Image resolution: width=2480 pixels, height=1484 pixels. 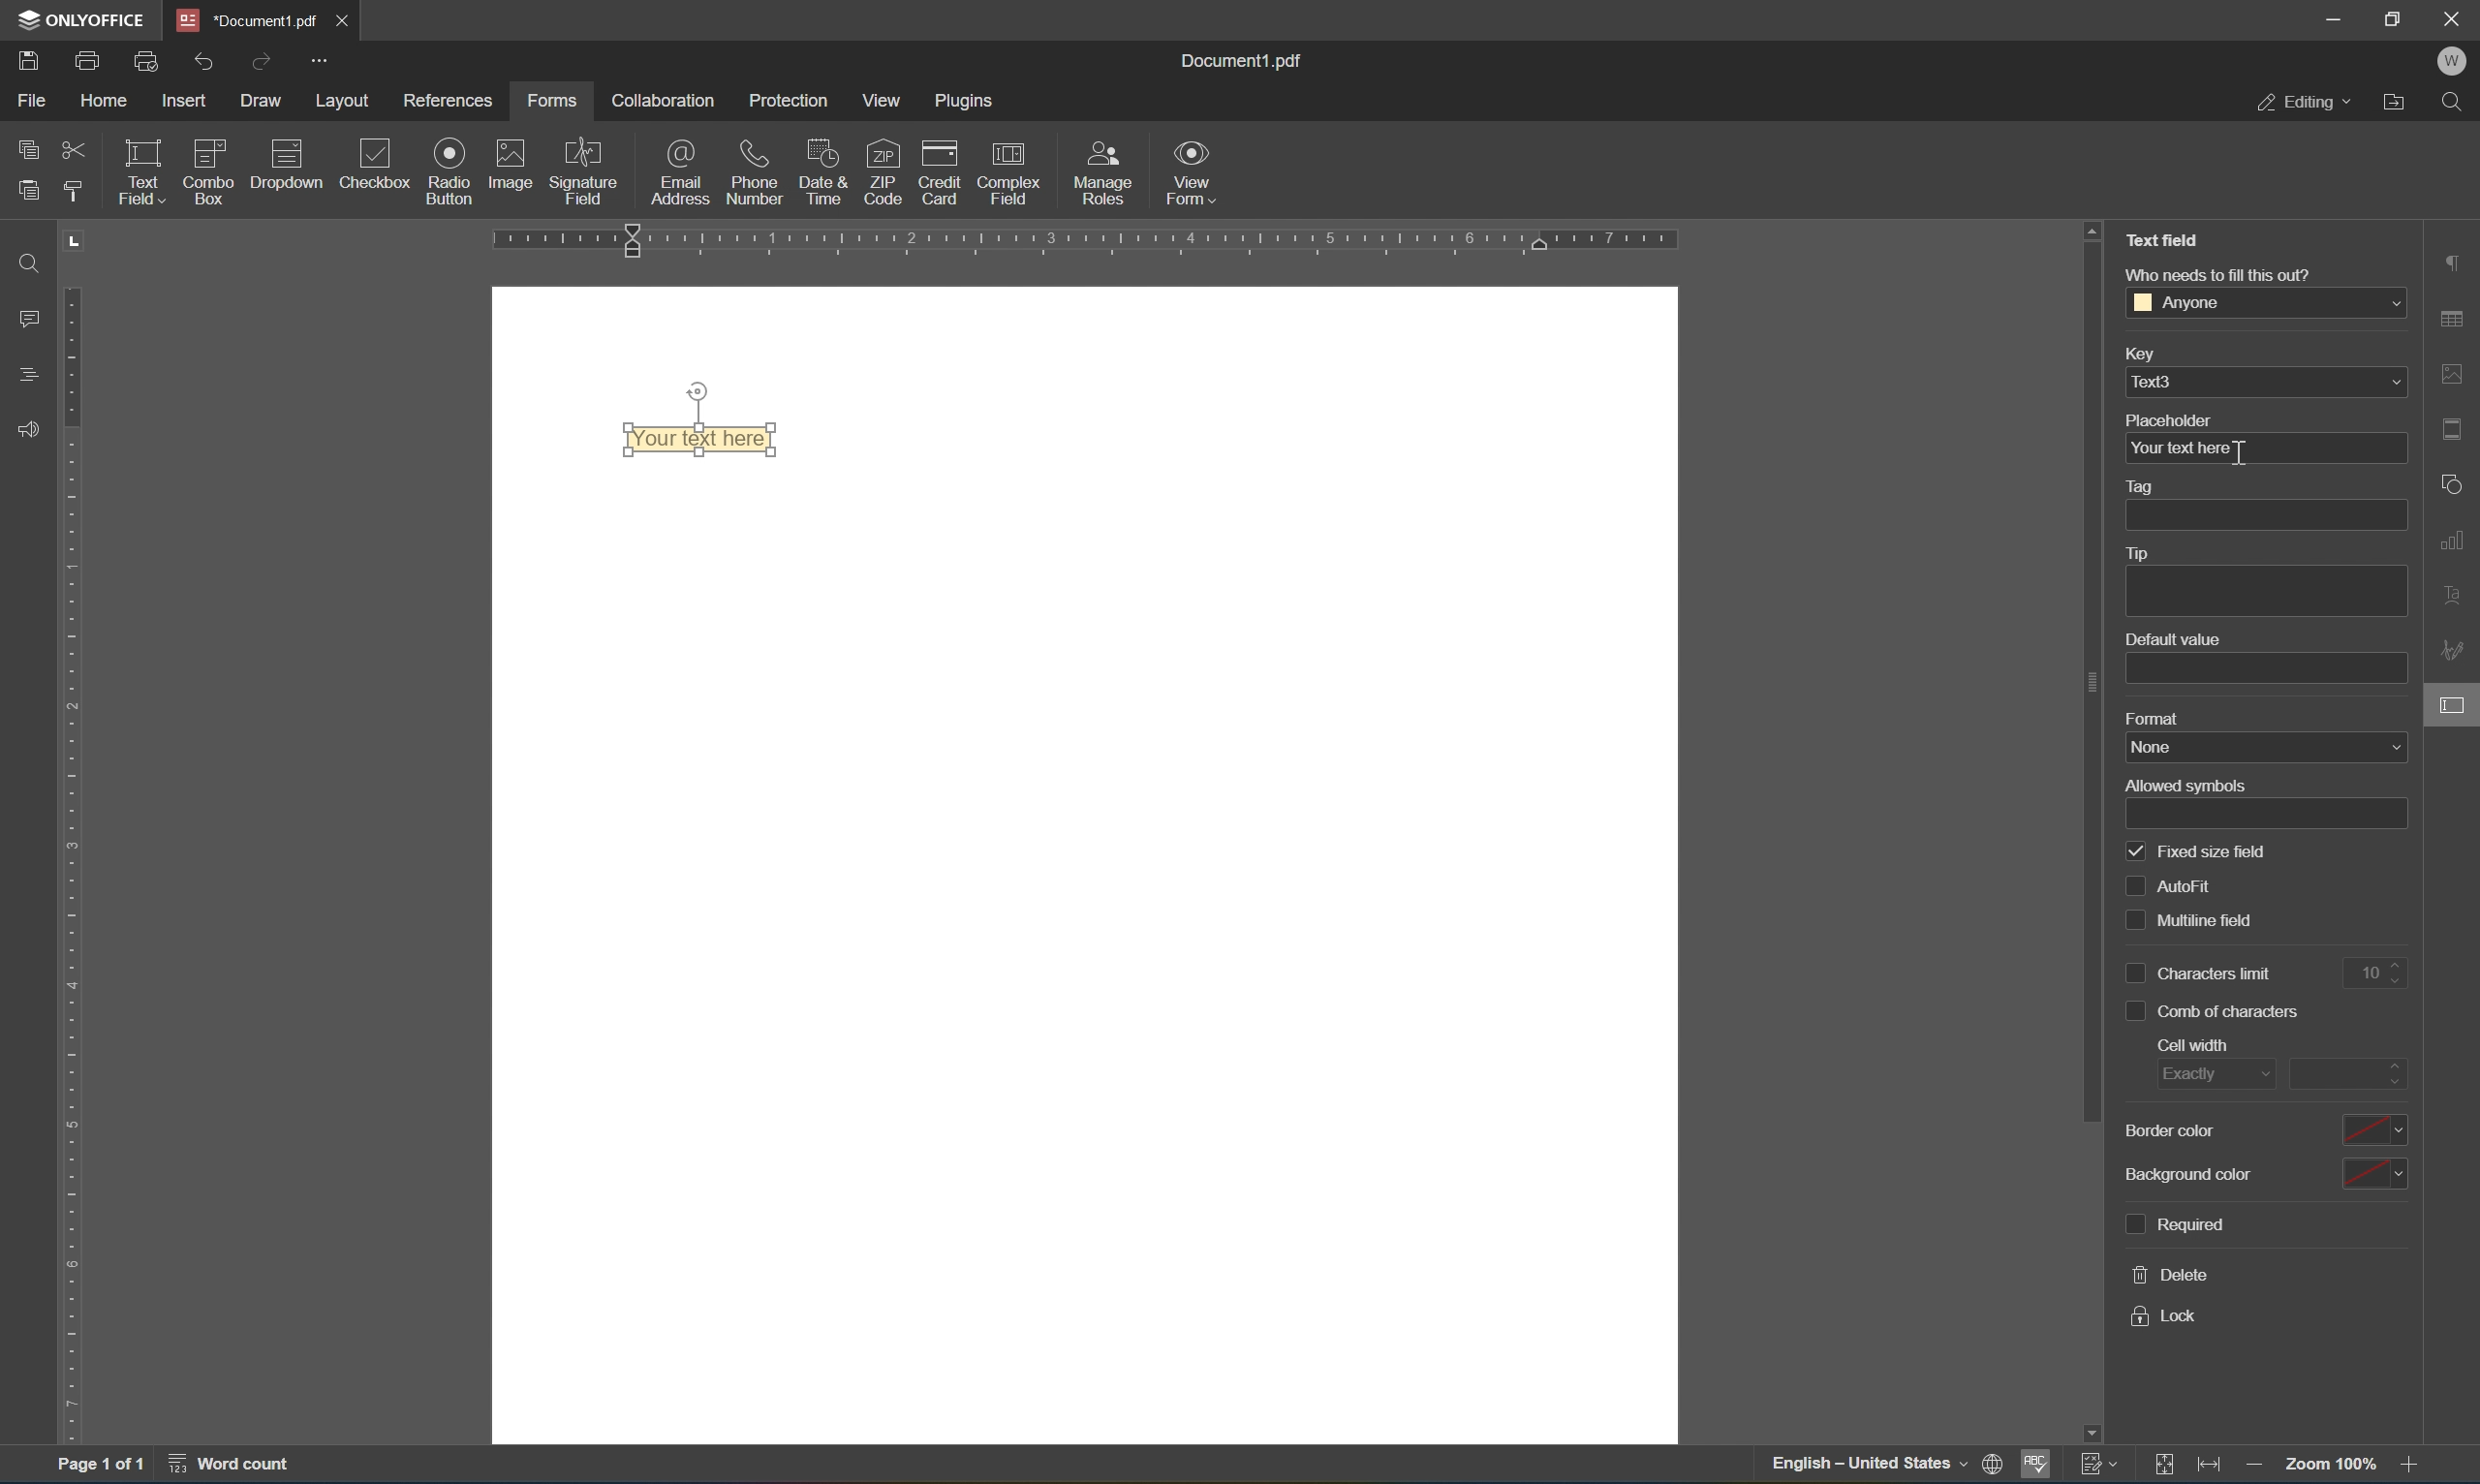 I want to click on copy style, so click(x=73, y=190).